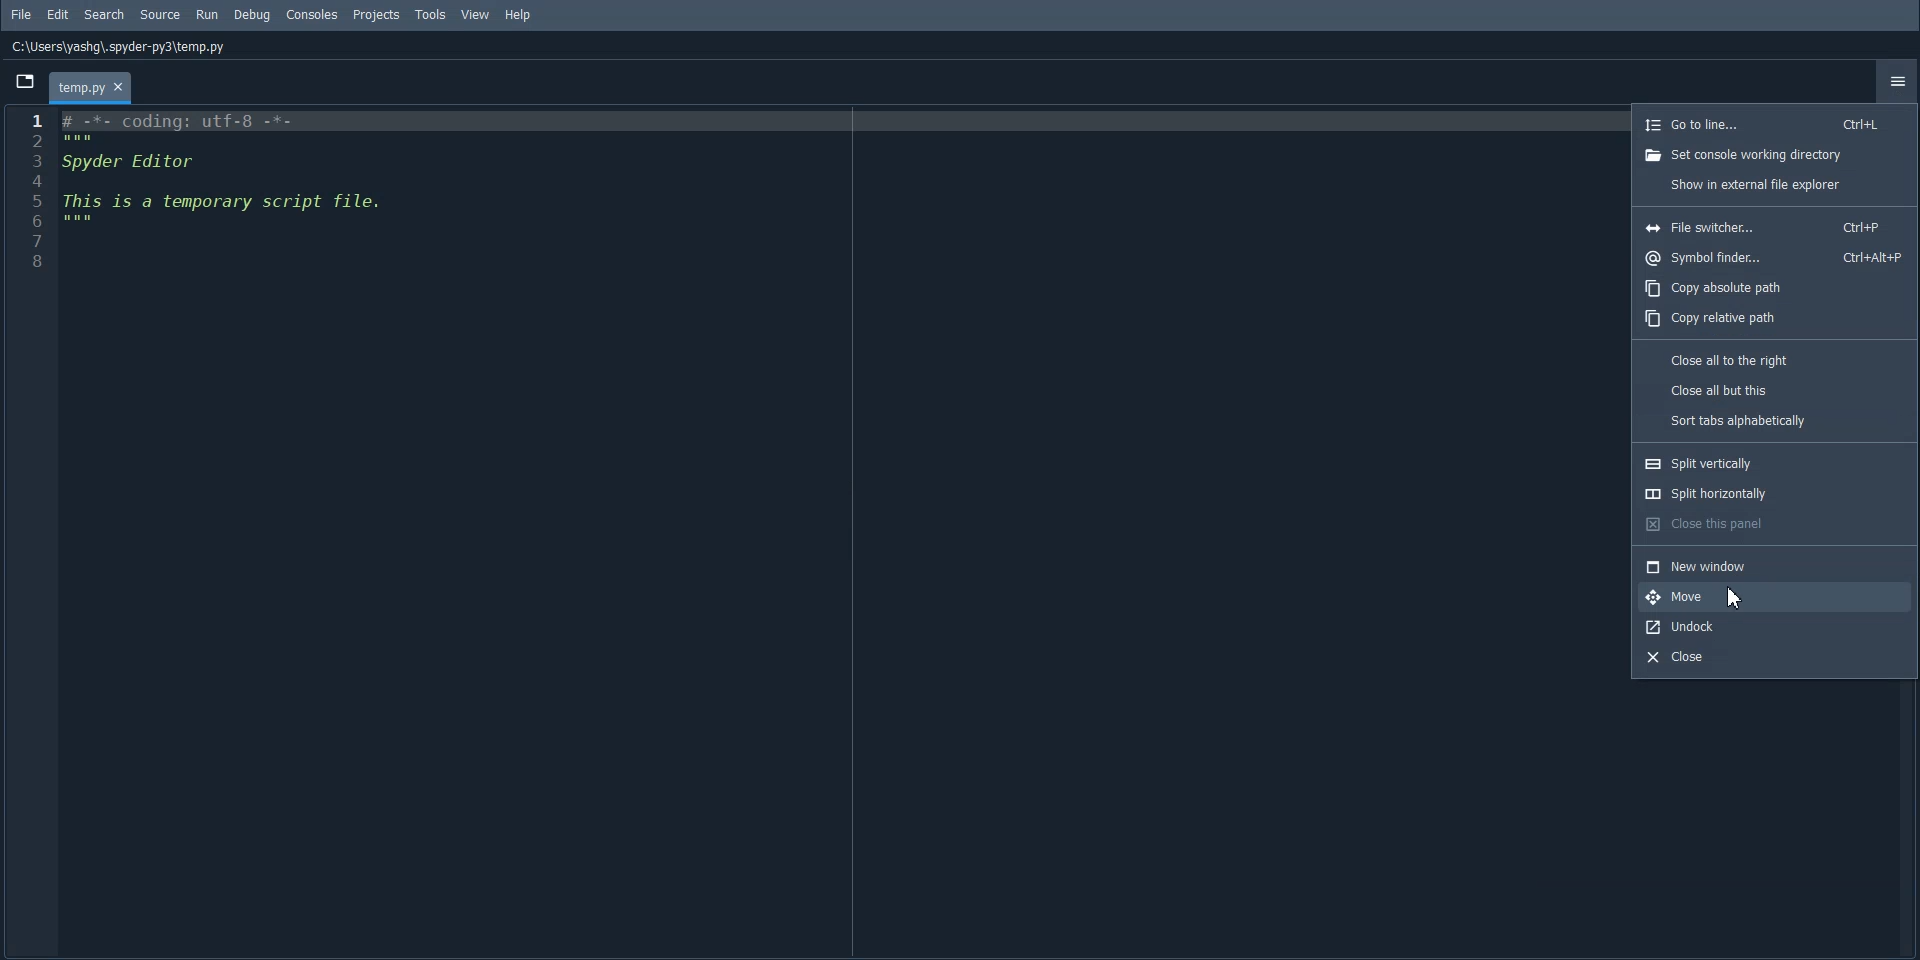 This screenshot has width=1920, height=960. What do you see at coordinates (1775, 493) in the screenshot?
I see `Split Horizontally` at bounding box center [1775, 493].